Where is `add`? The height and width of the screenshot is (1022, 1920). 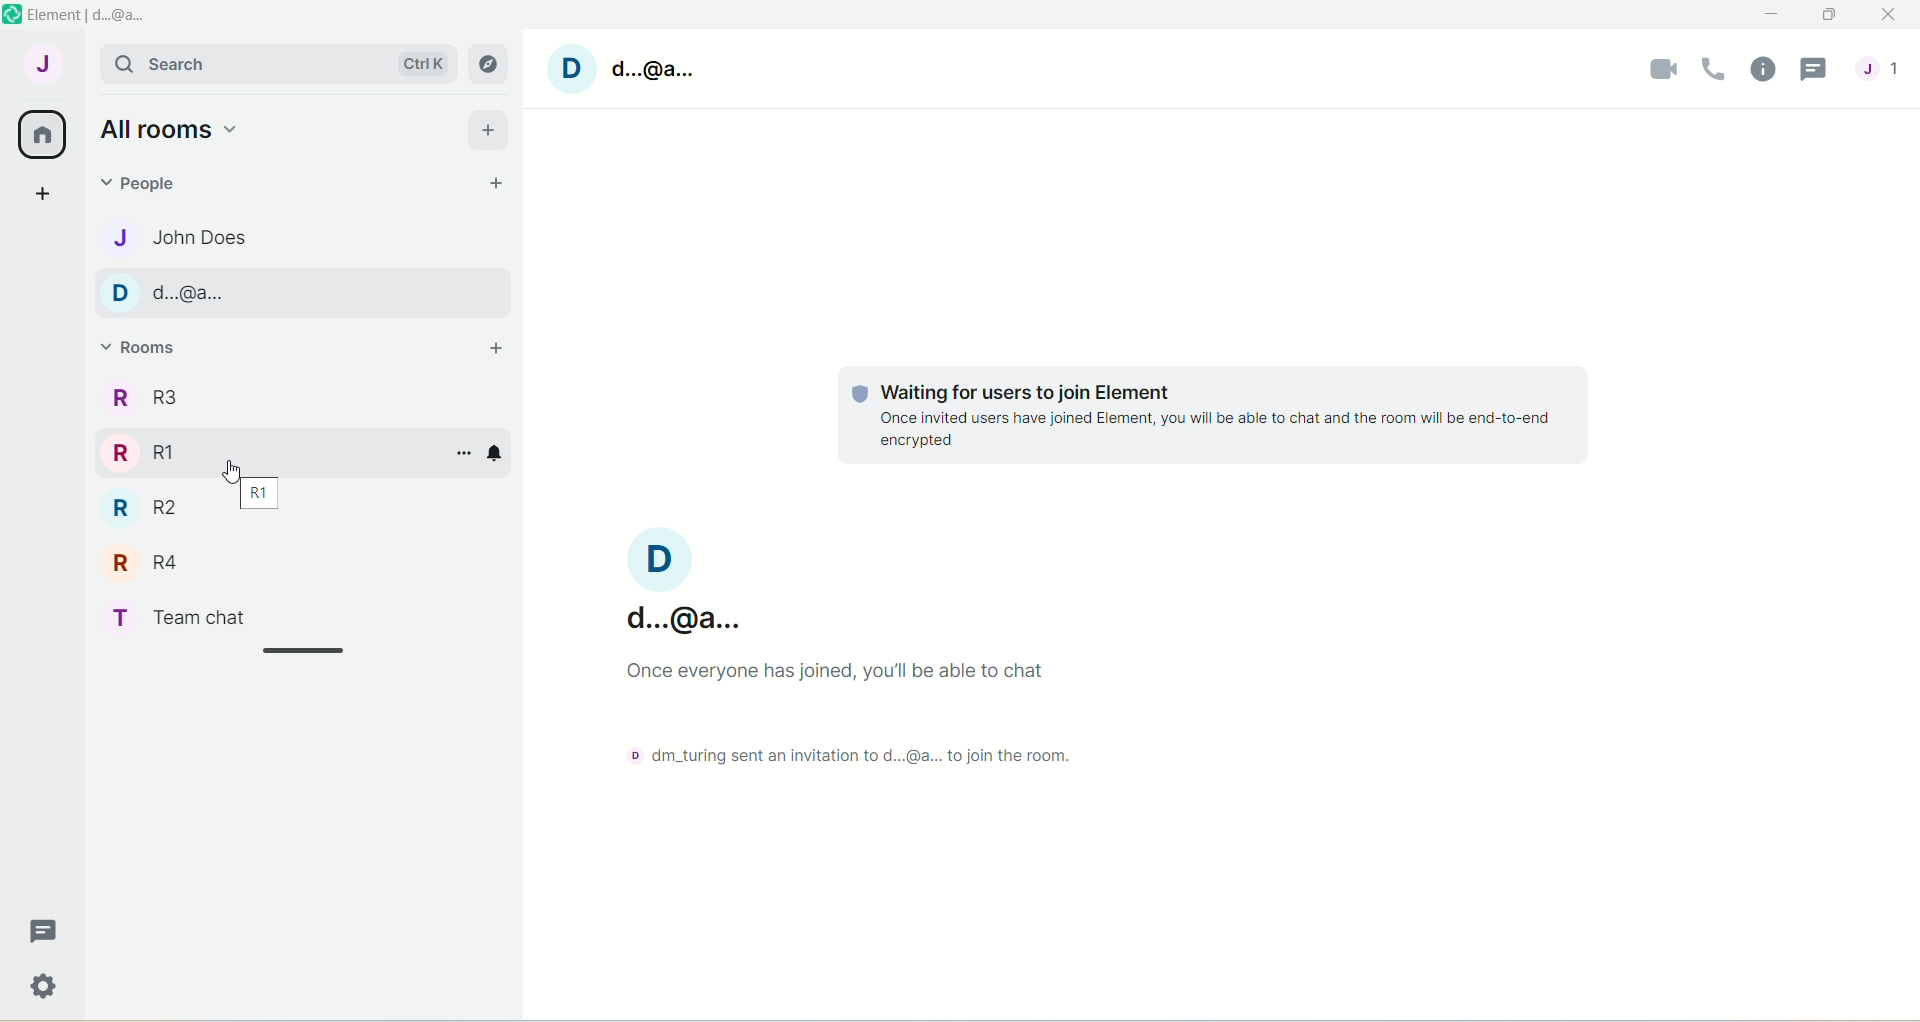 add is located at coordinates (488, 126).